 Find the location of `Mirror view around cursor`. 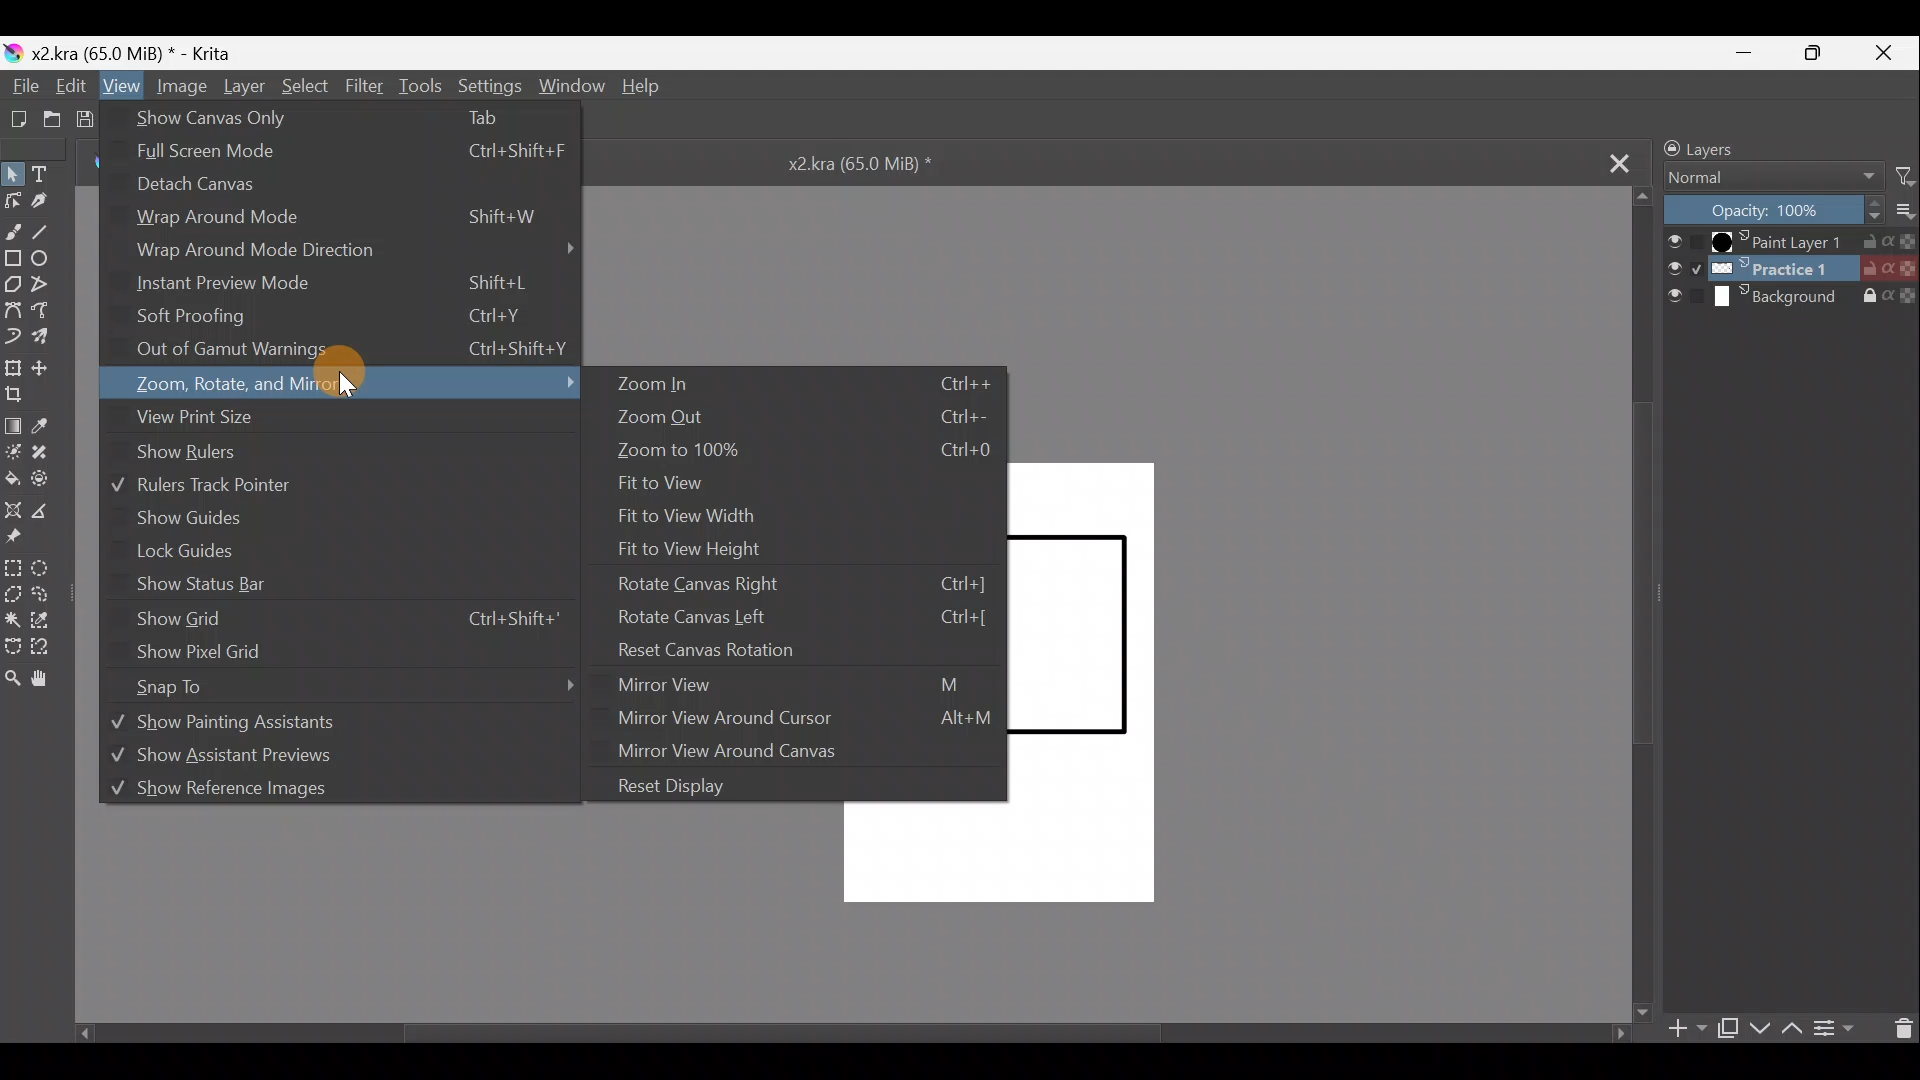

Mirror view around cursor is located at coordinates (805, 719).